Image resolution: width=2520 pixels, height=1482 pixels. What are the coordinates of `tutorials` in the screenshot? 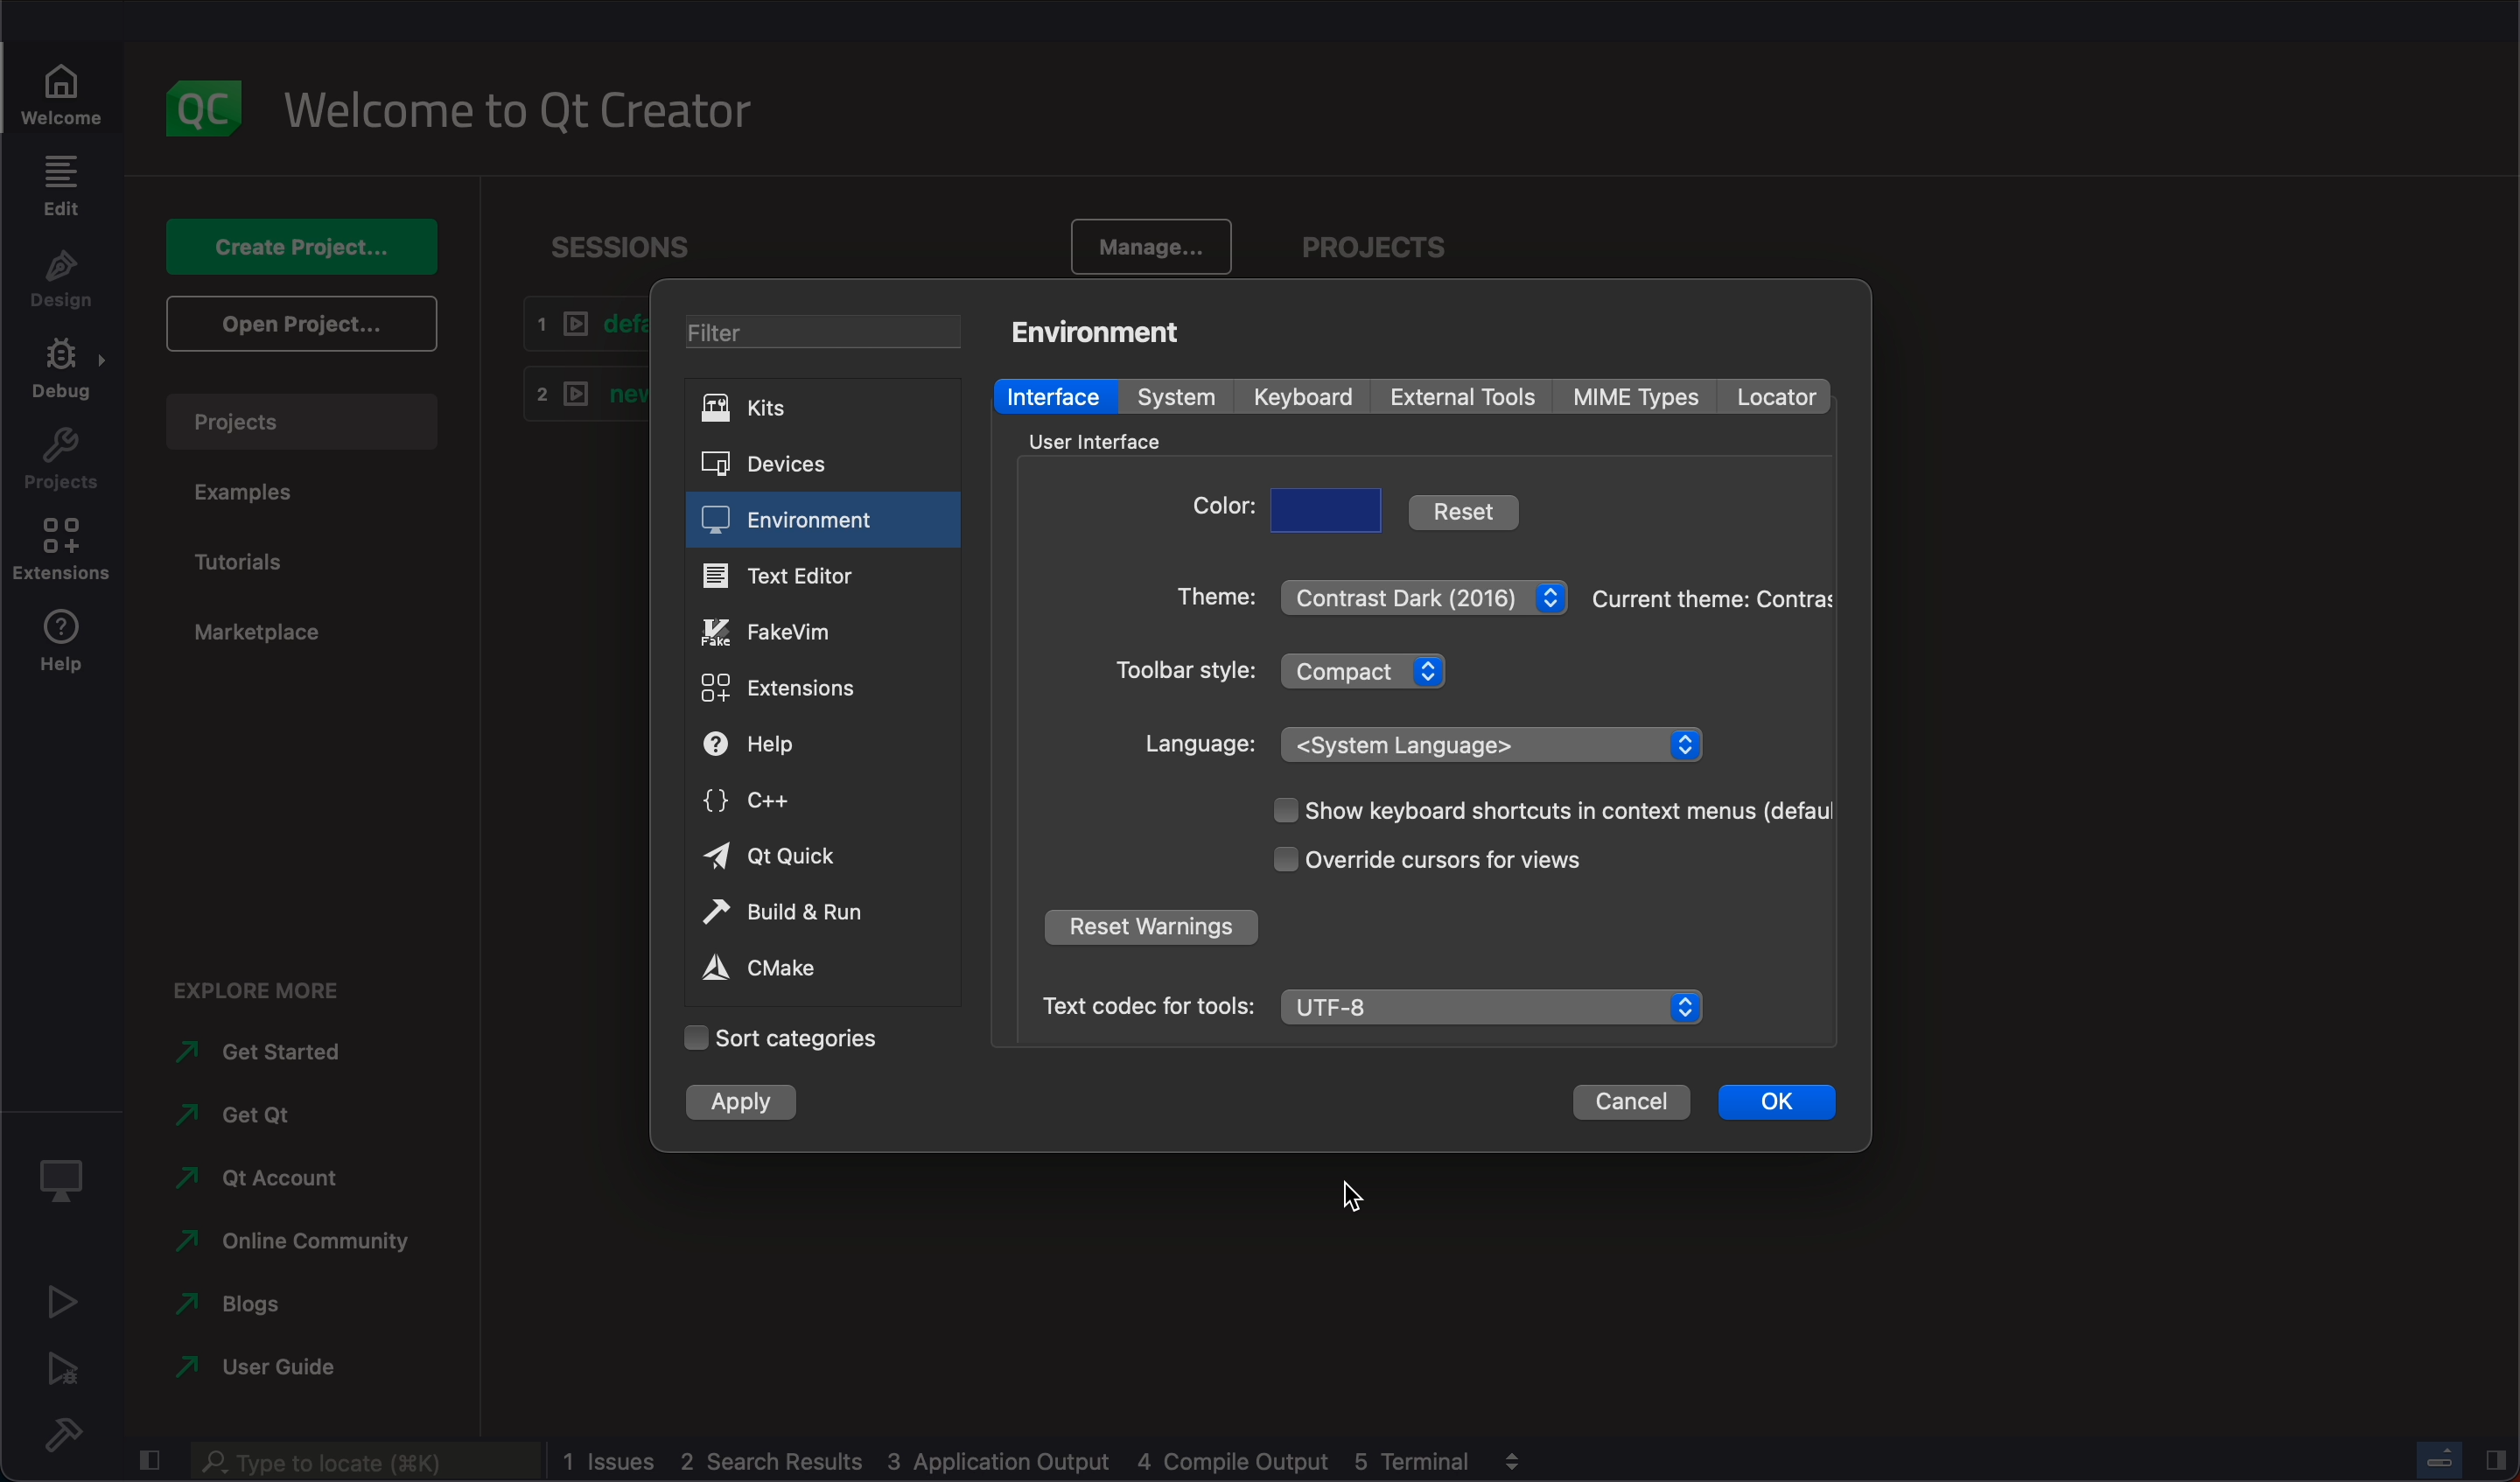 It's located at (267, 559).